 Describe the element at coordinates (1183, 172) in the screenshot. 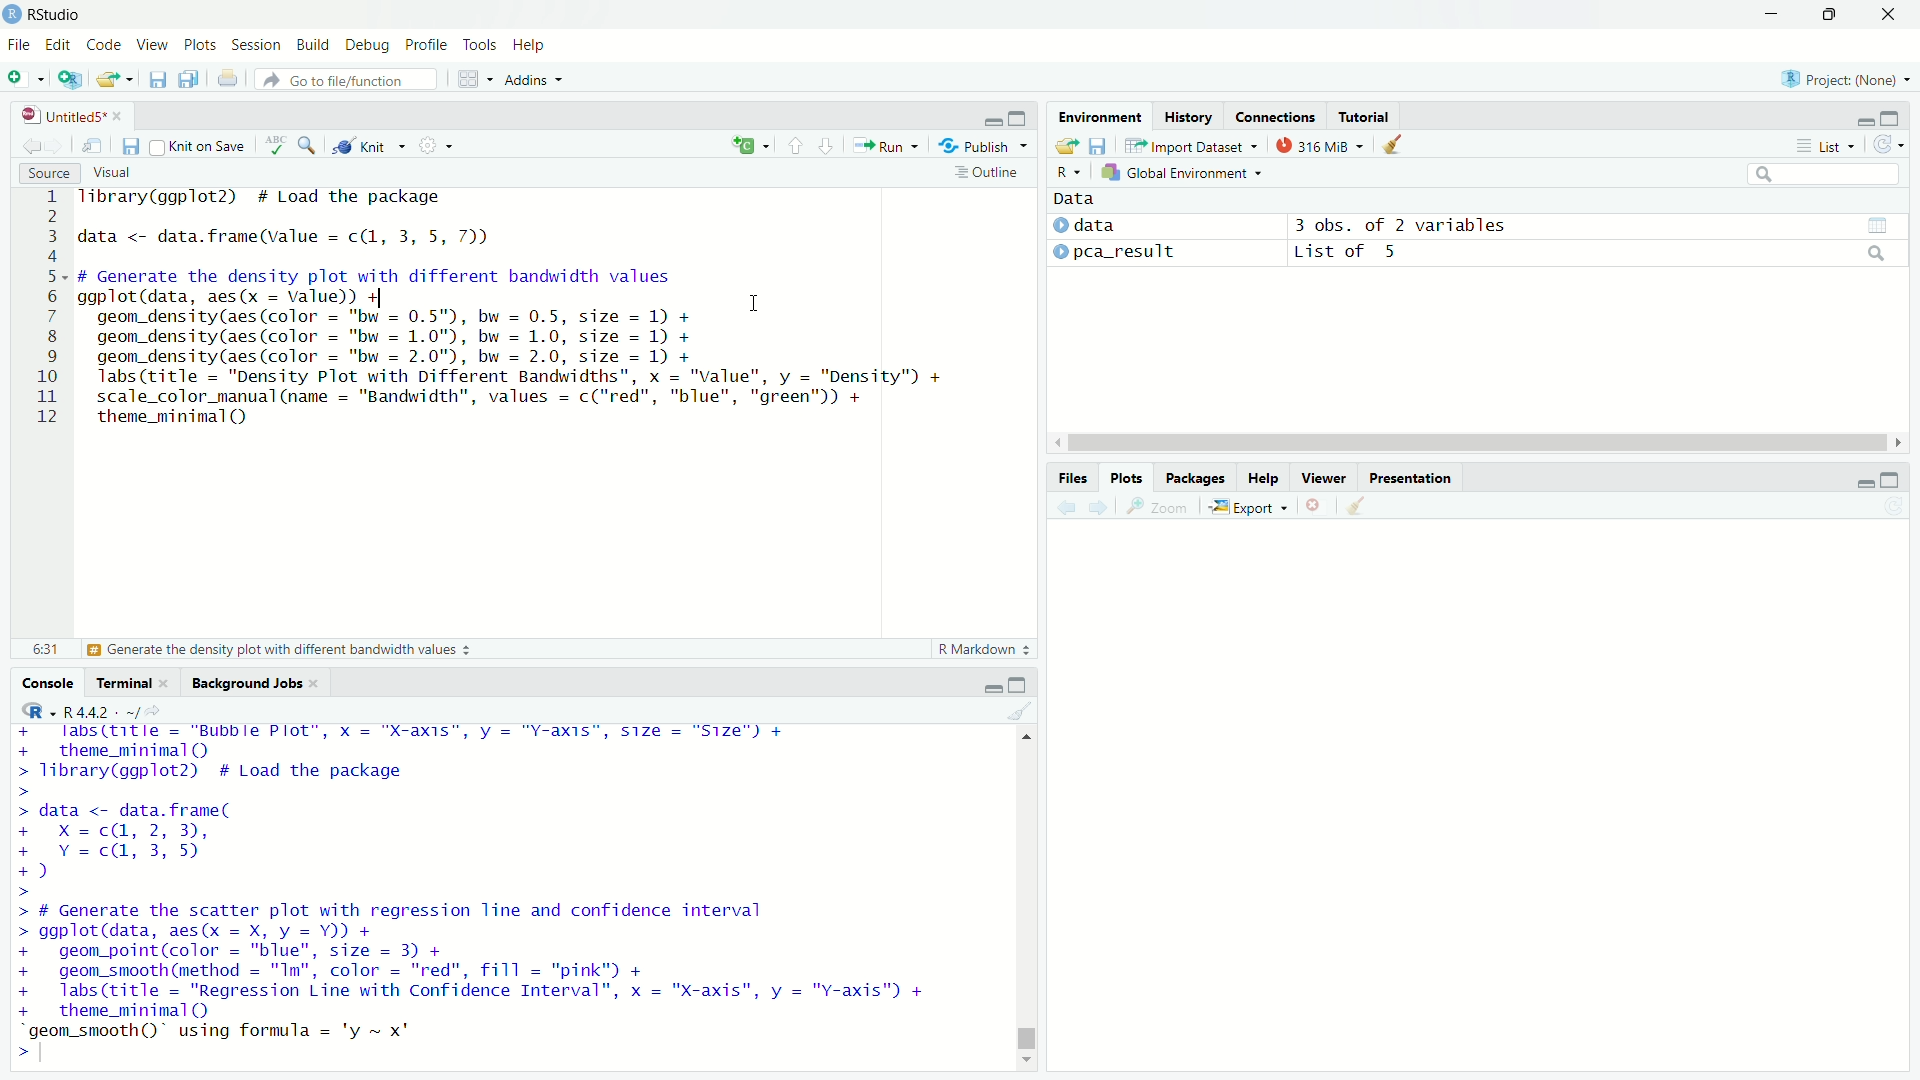

I see `Global Environment` at that location.